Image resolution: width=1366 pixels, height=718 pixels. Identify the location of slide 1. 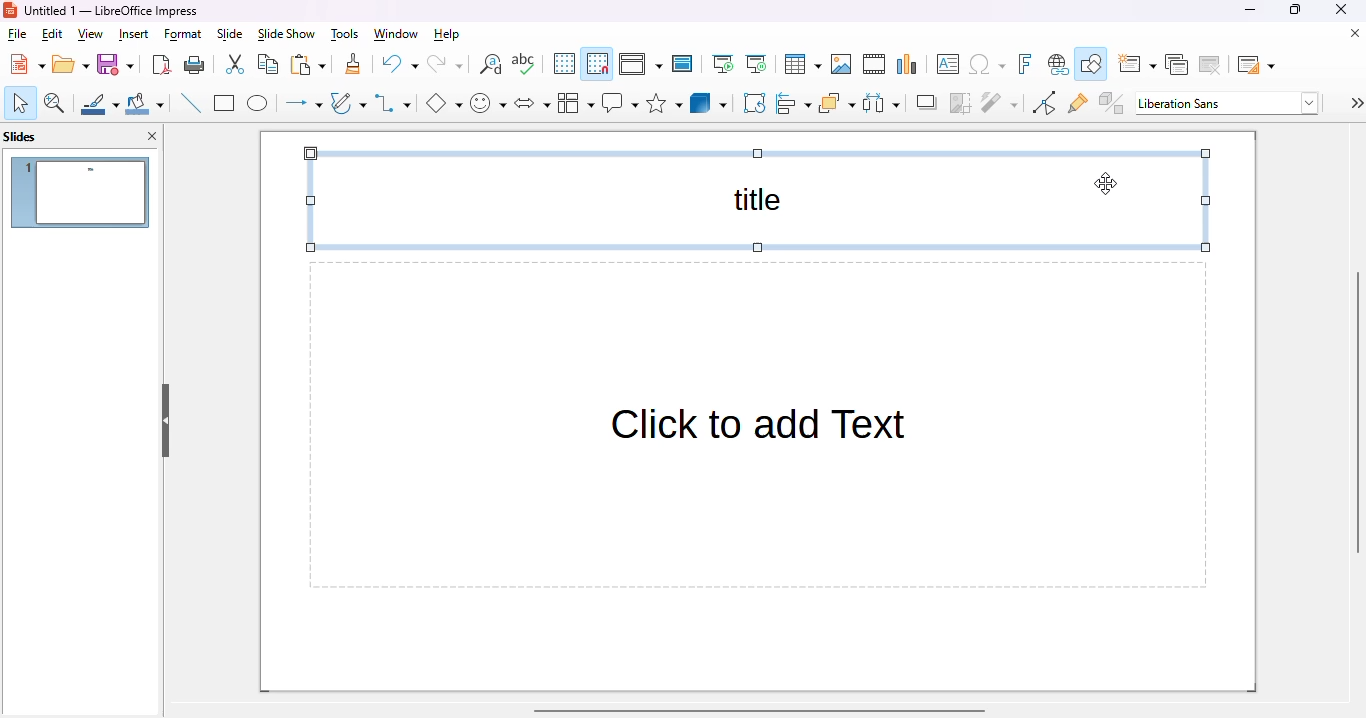
(82, 193).